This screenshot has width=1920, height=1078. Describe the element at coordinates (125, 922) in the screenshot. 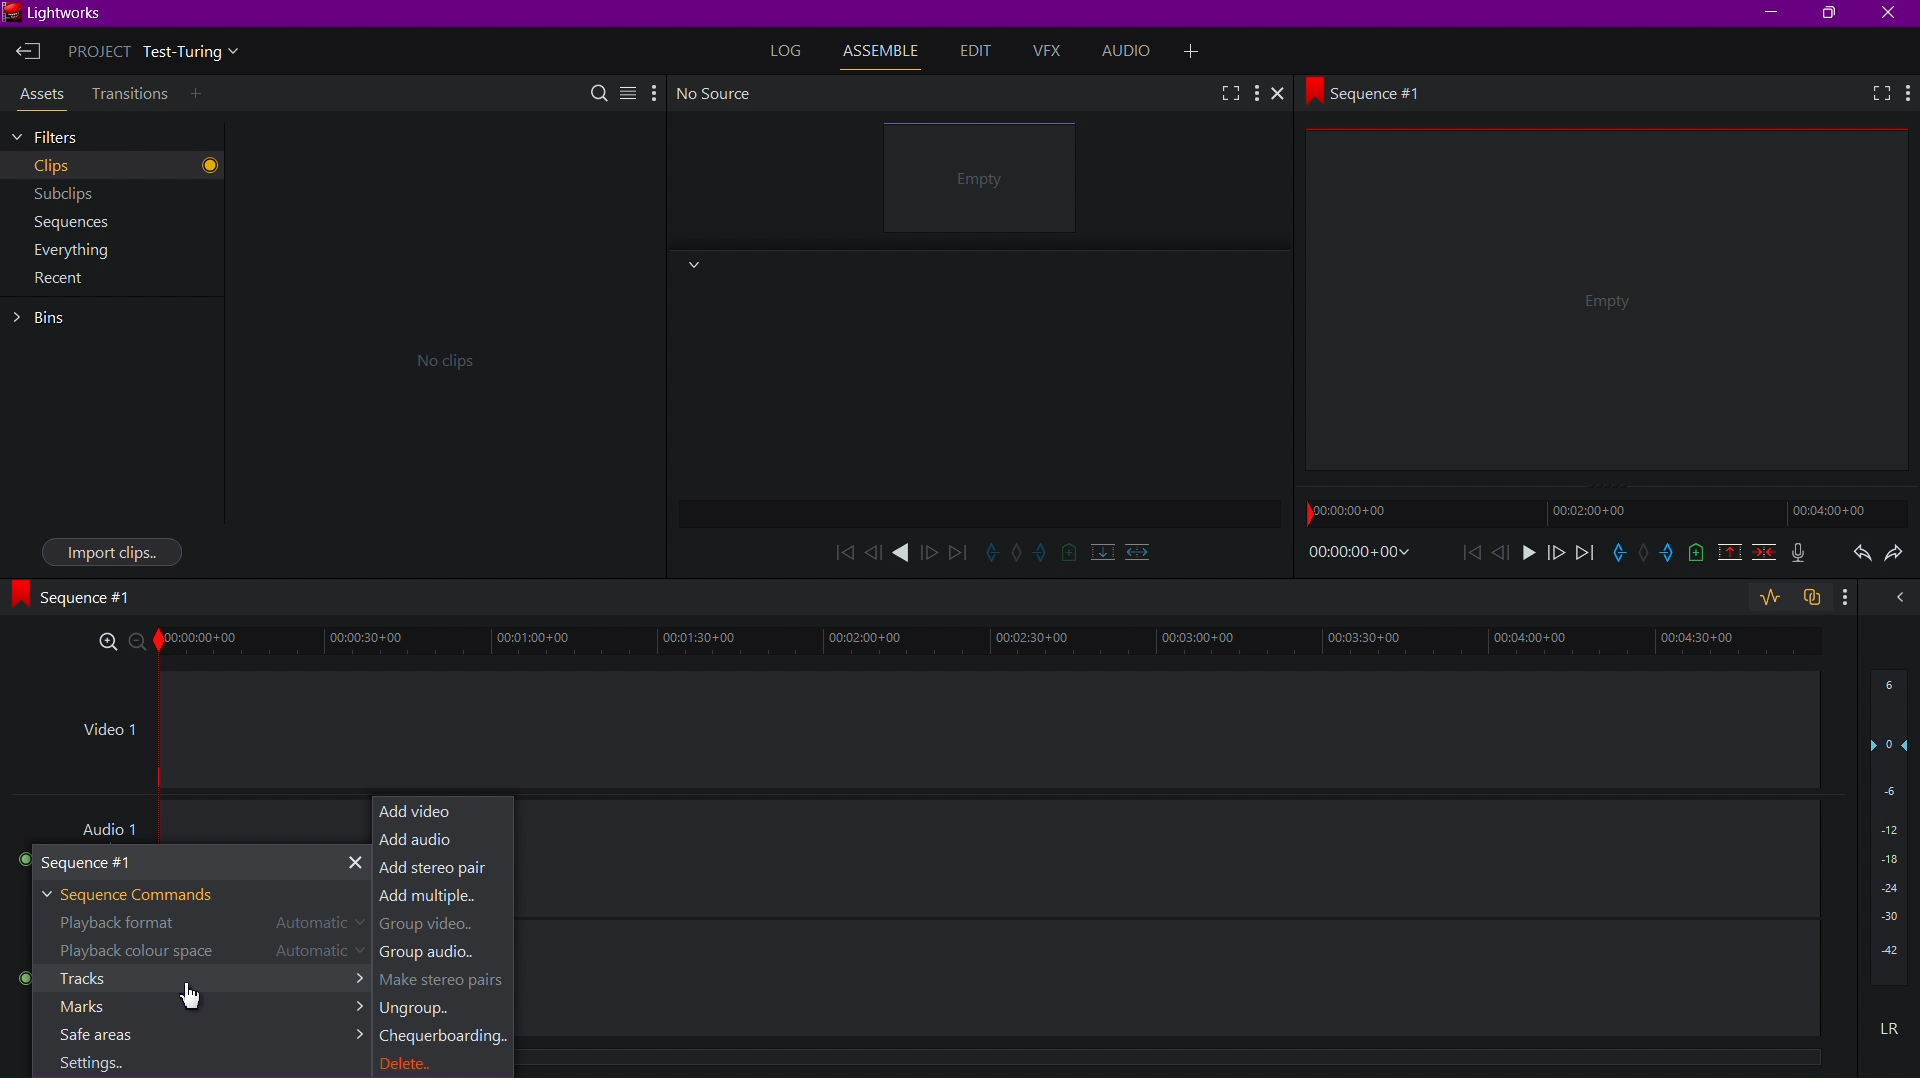

I see `Playback format` at that location.